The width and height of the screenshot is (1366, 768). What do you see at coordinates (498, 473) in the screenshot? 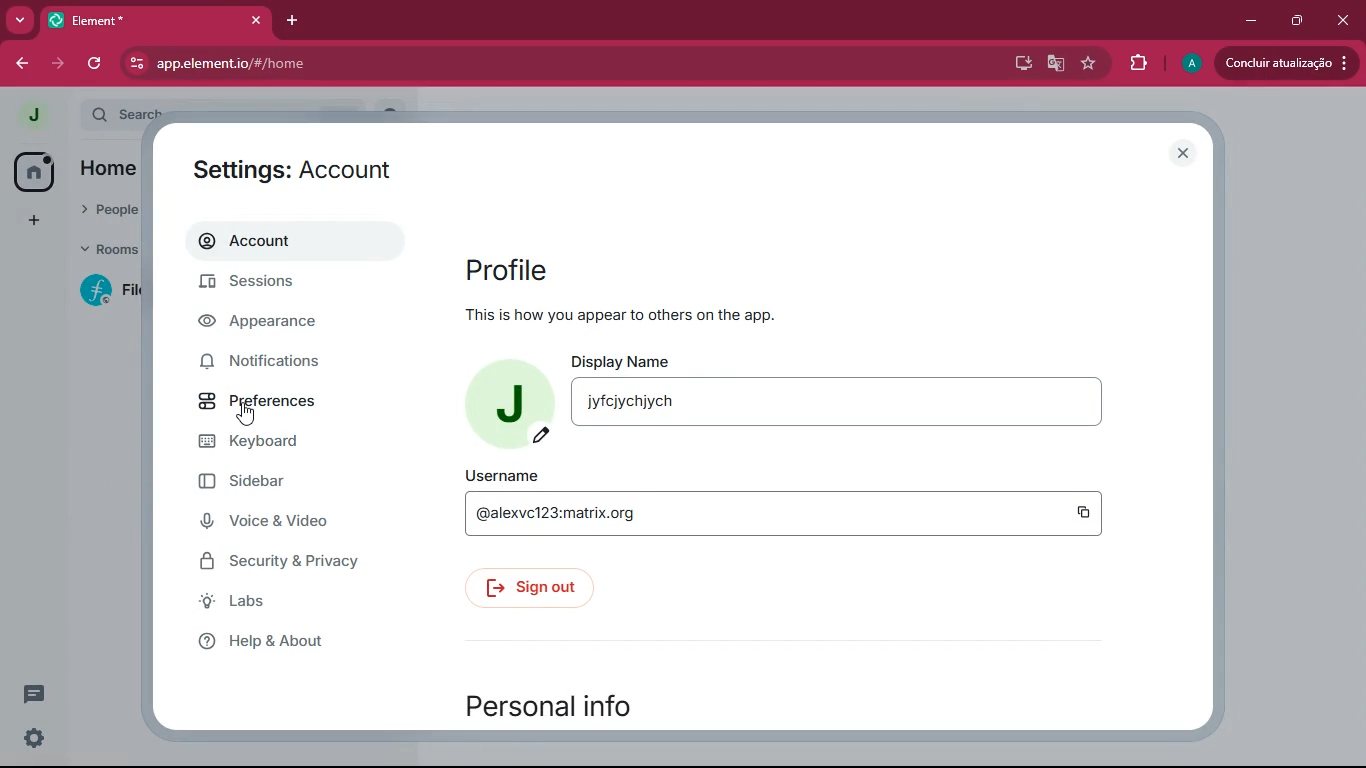
I see `username` at bounding box center [498, 473].